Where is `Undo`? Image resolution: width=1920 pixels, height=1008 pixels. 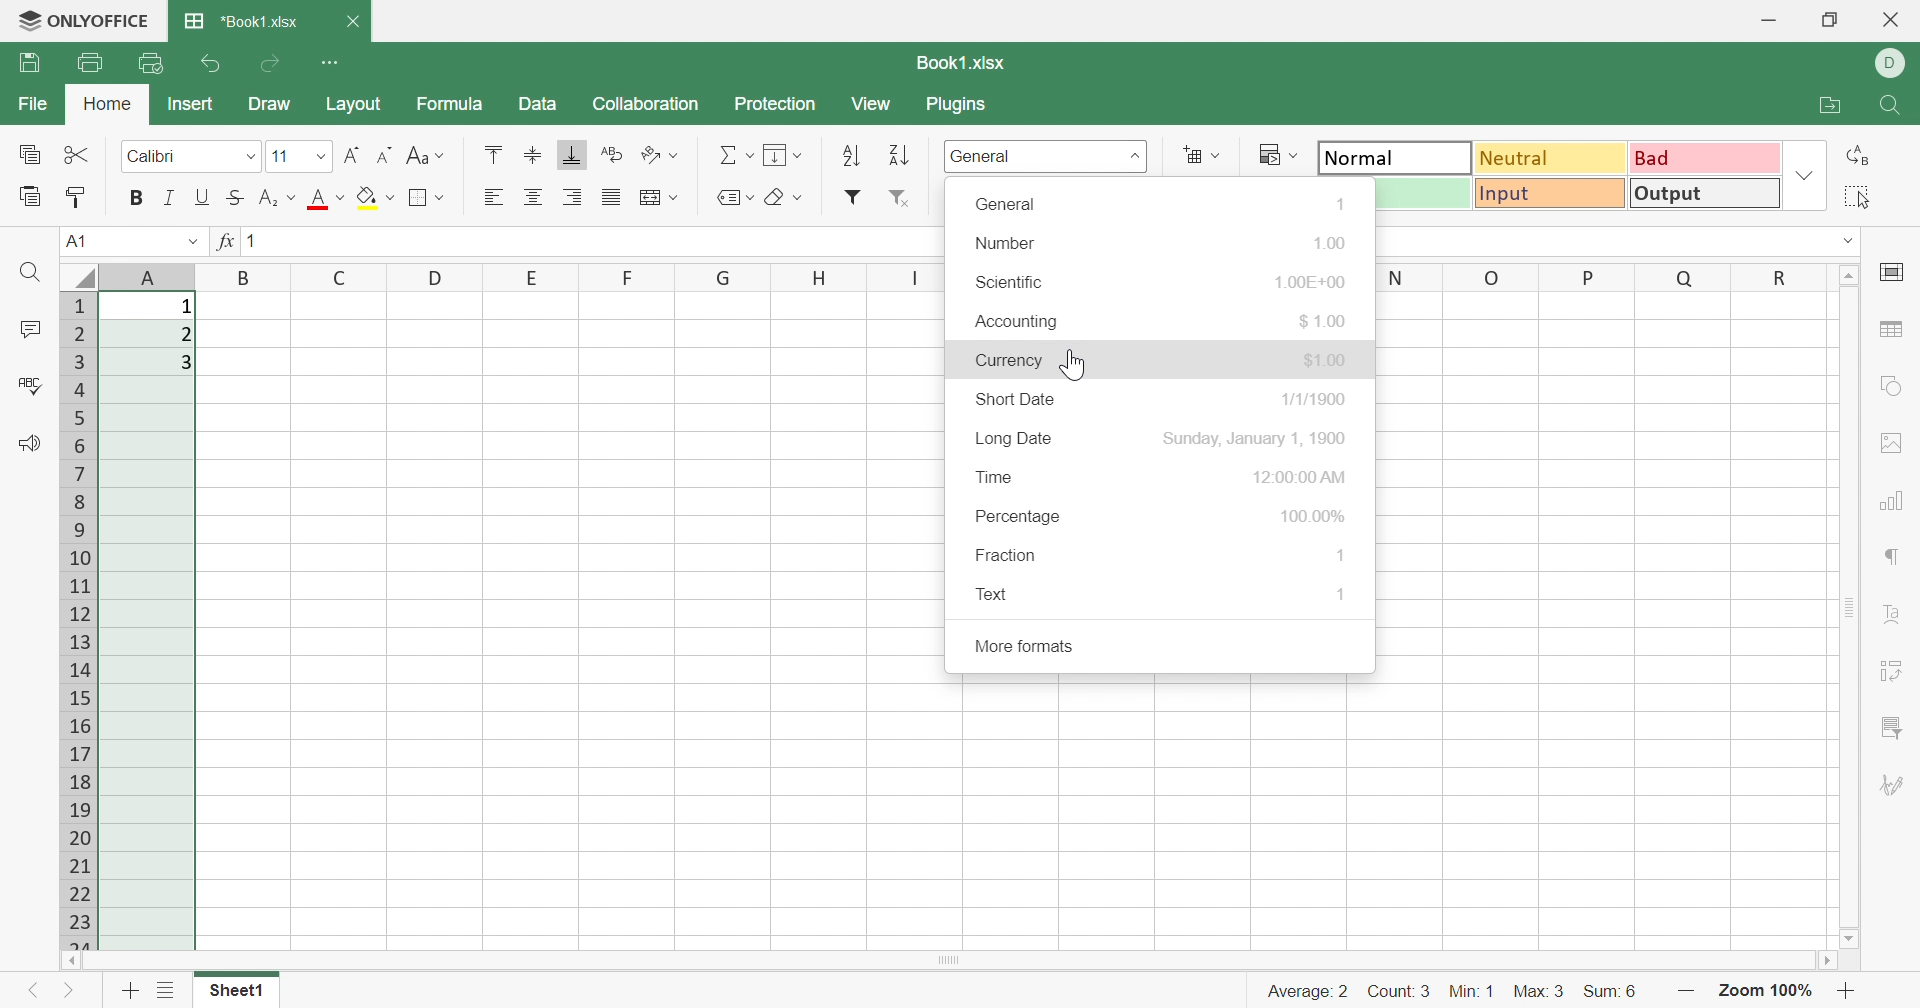
Undo is located at coordinates (215, 66).